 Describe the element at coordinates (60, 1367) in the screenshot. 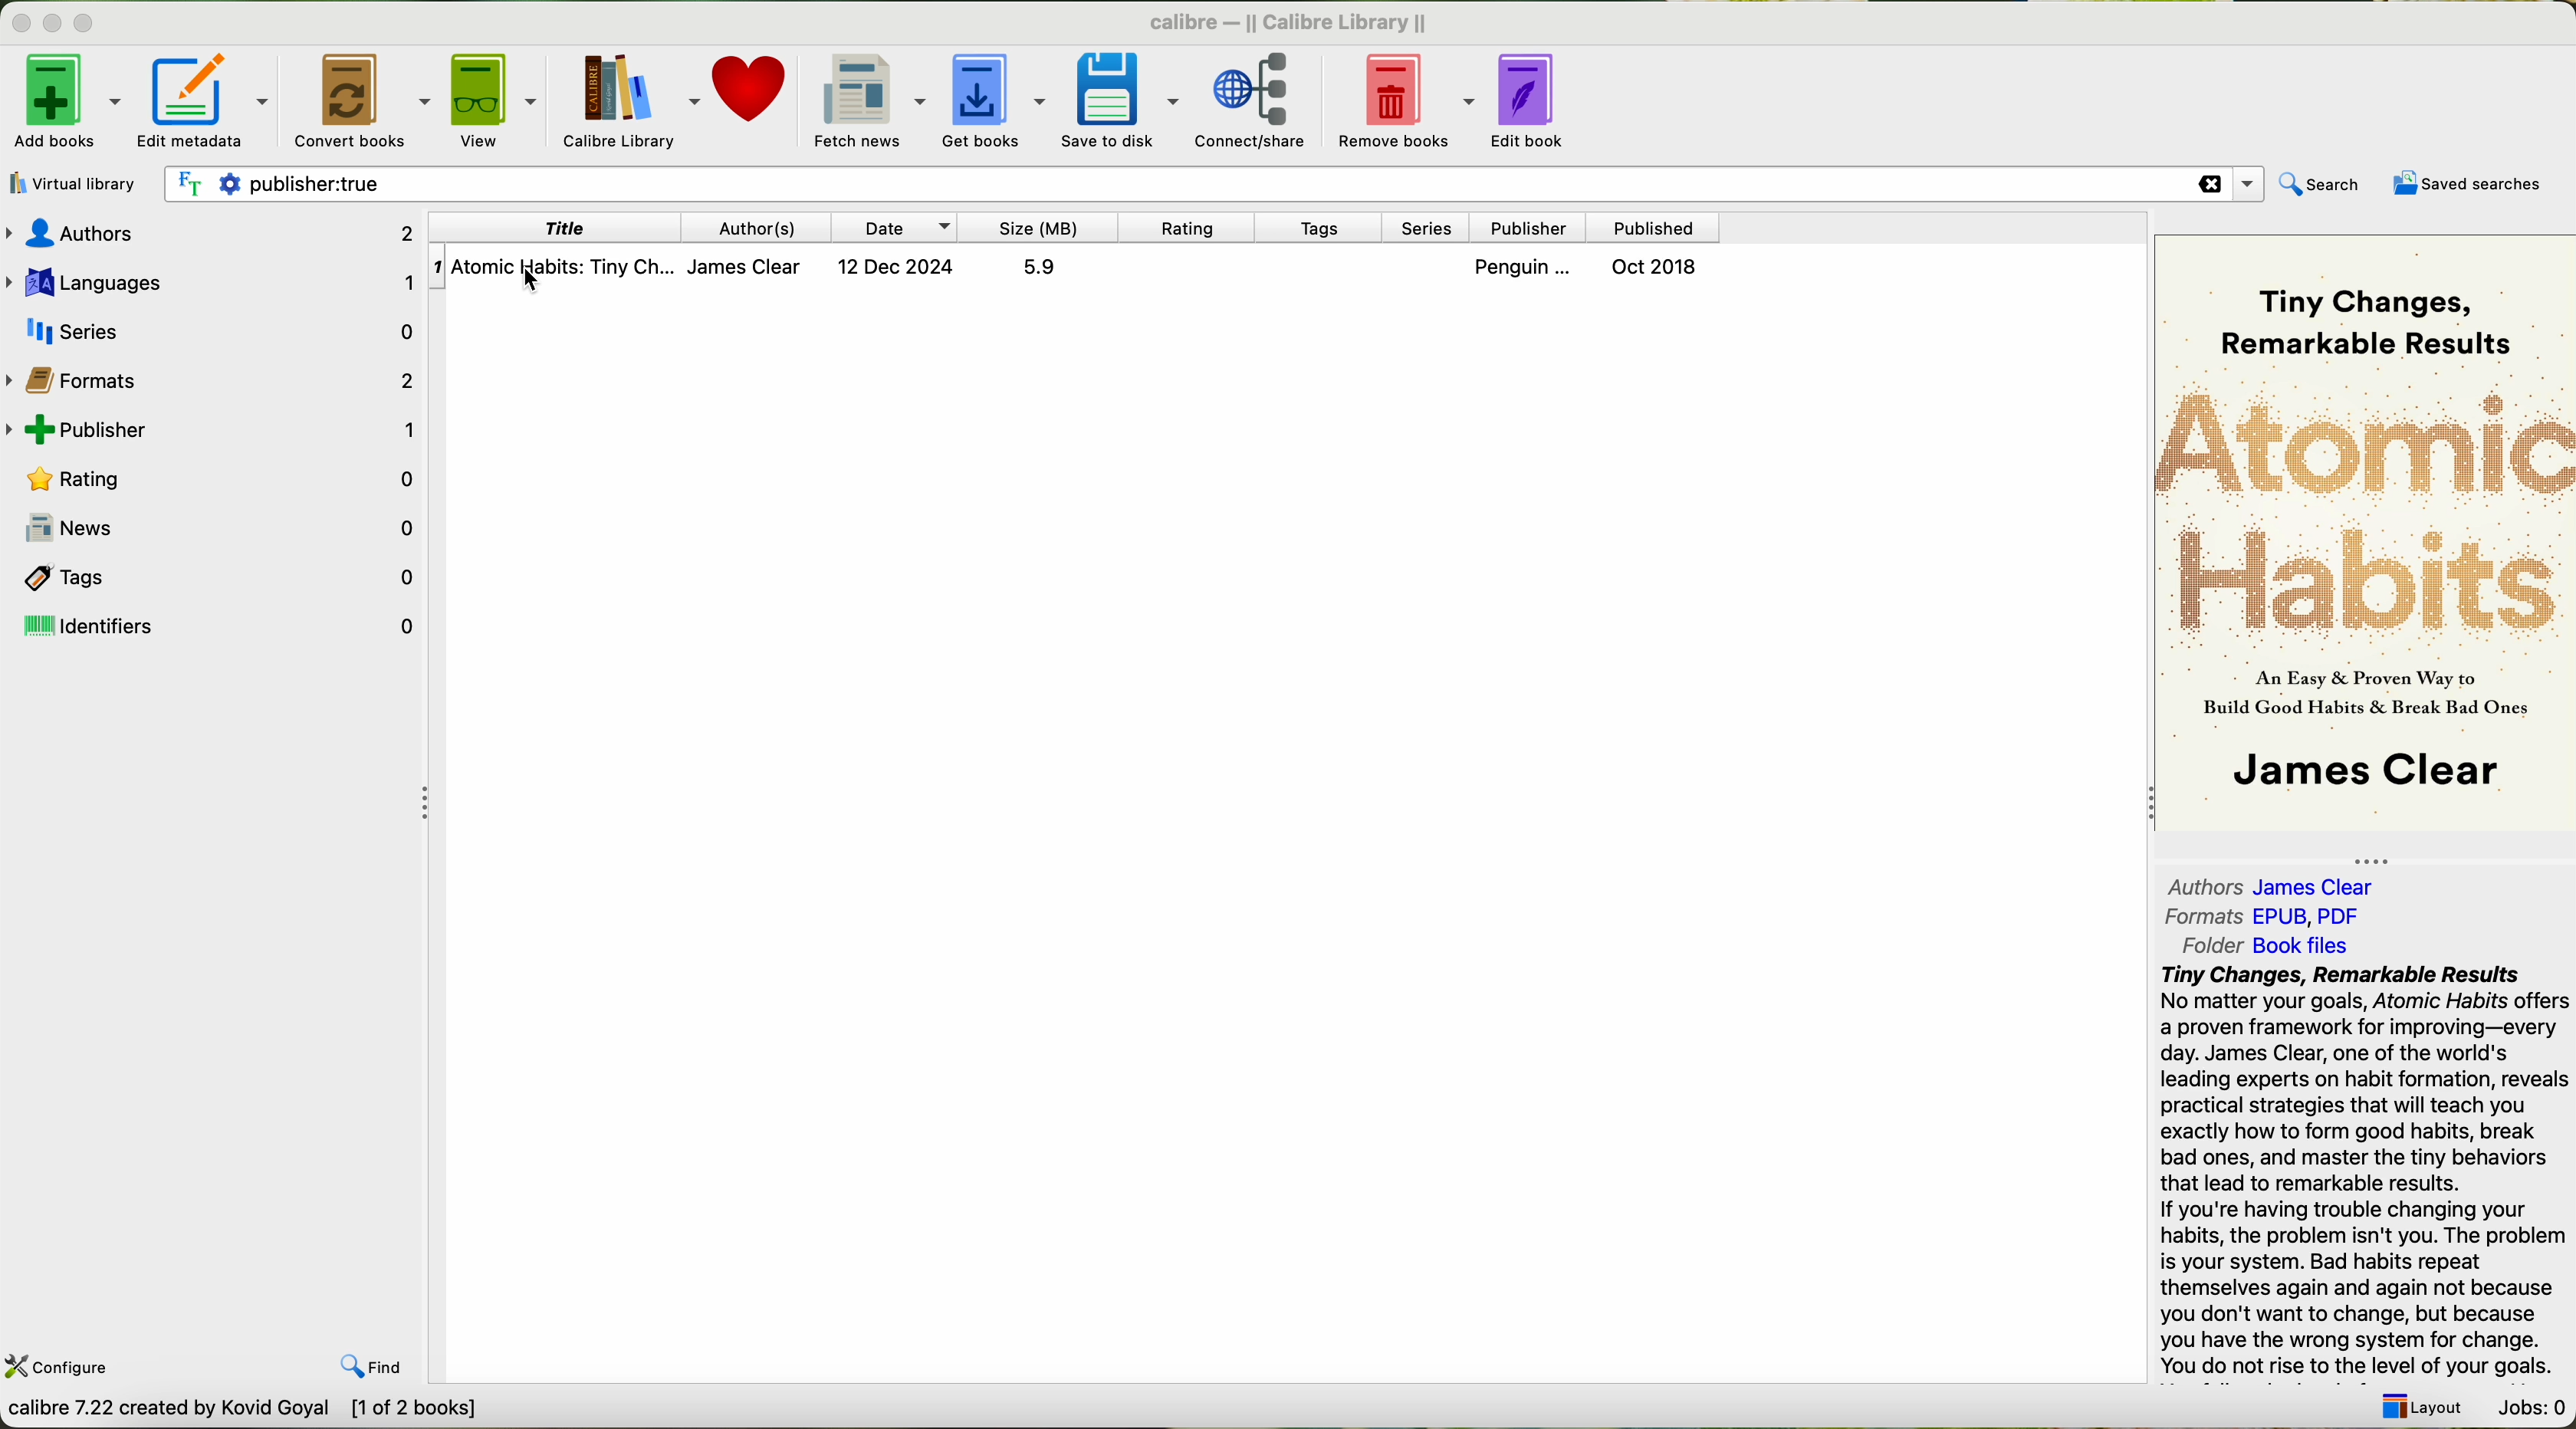

I see `configure` at that location.